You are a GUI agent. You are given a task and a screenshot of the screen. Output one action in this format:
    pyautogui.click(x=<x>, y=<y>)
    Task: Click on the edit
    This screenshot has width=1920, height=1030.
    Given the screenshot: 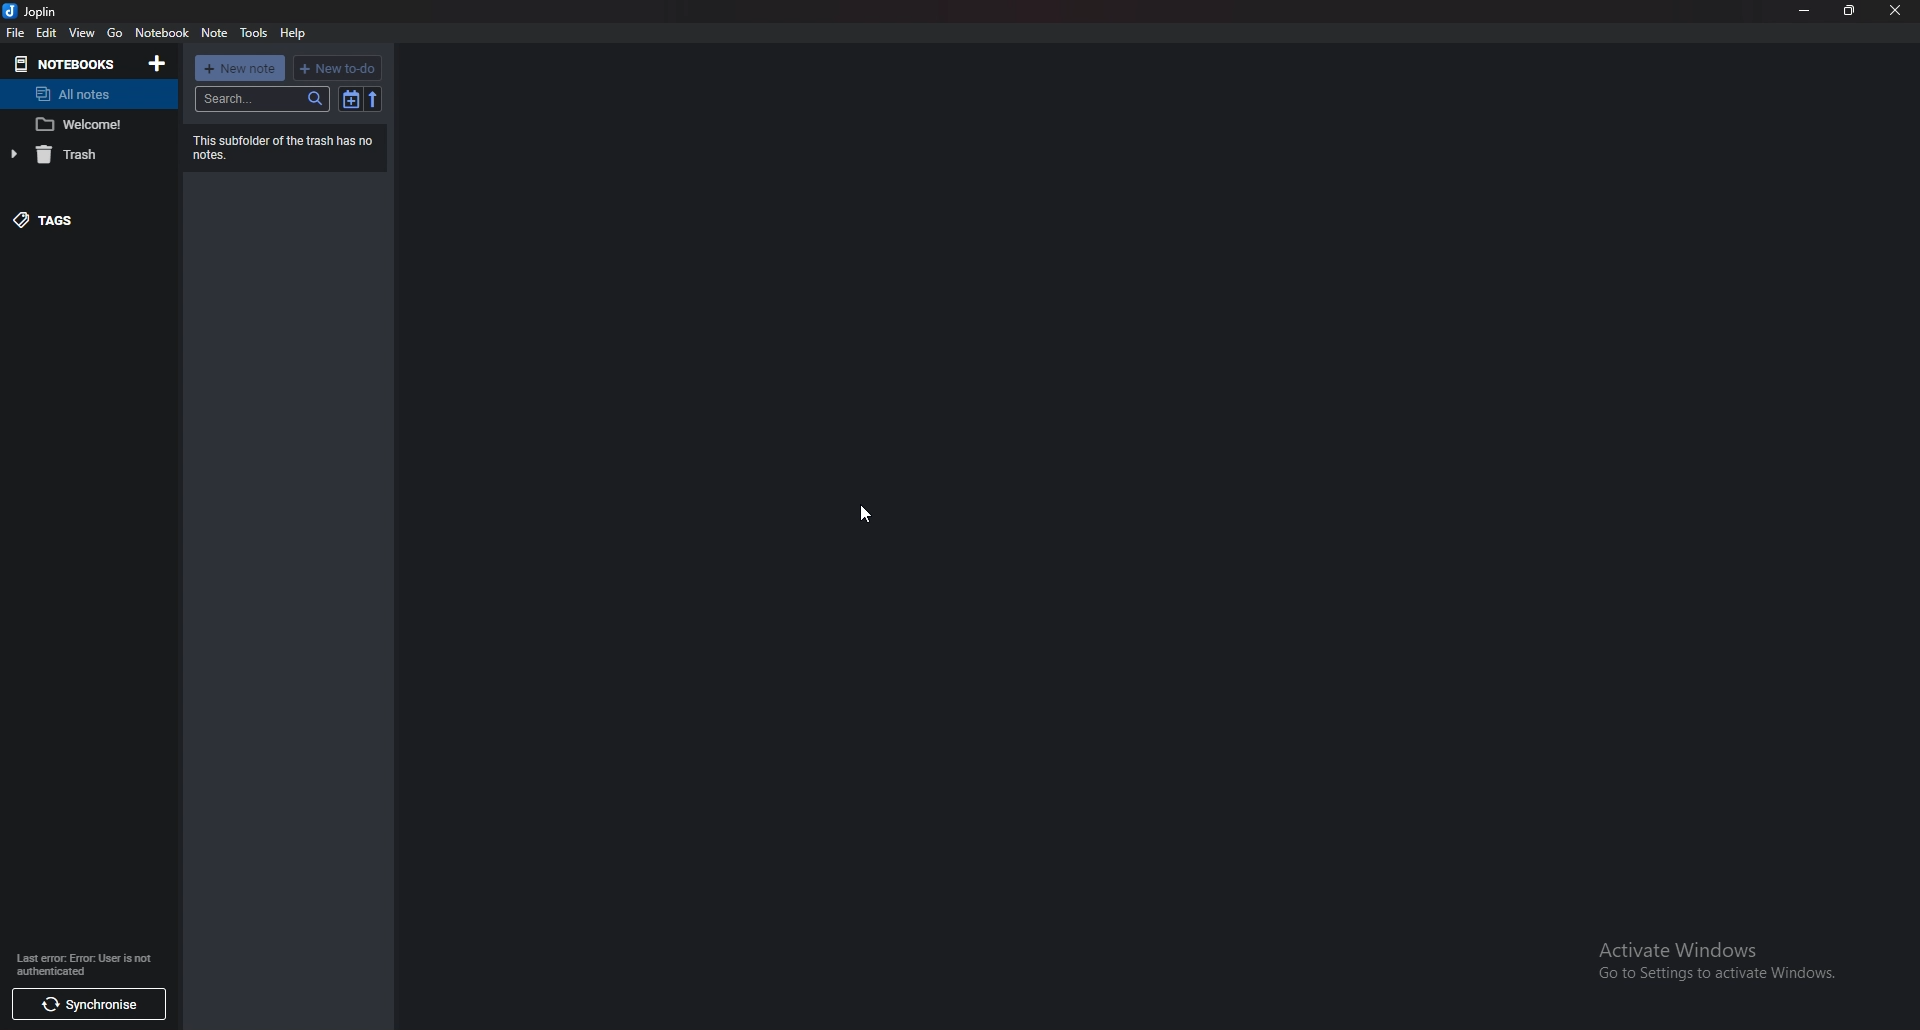 What is the action you would take?
    pyautogui.click(x=47, y=32)
    